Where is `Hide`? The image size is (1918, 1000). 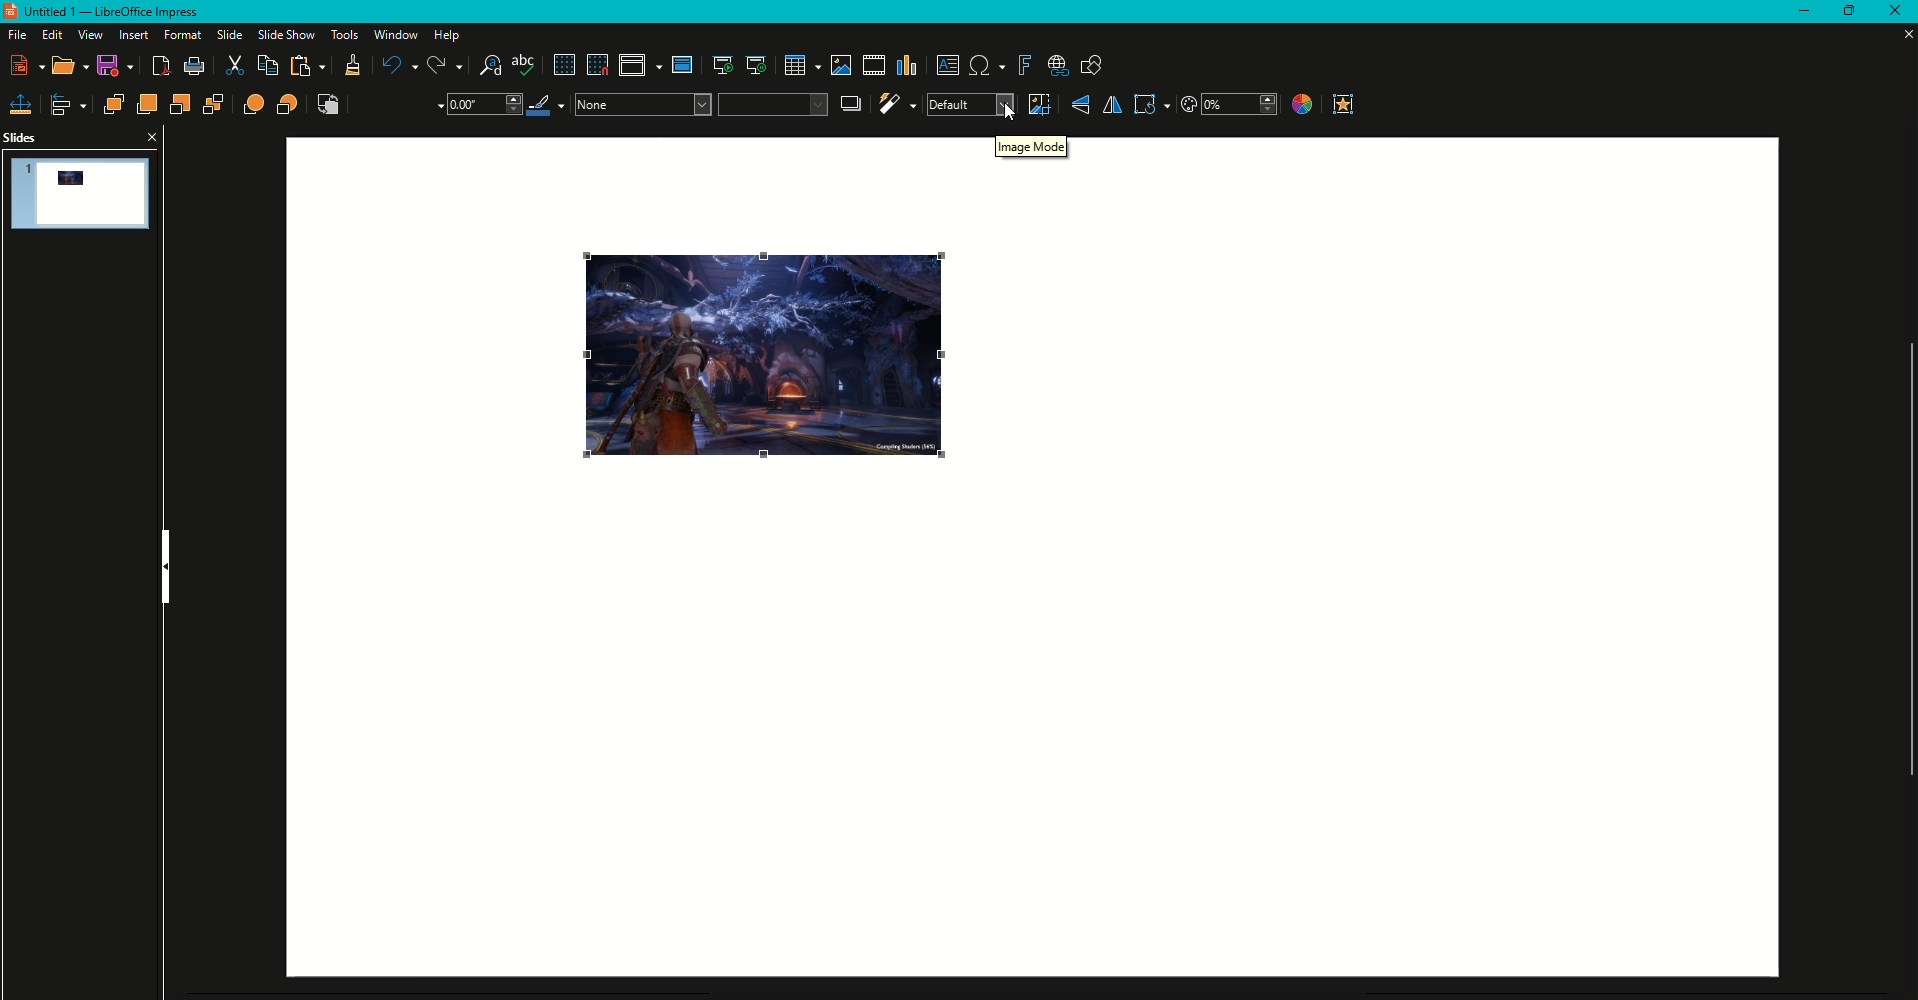 Hide is located at coordinates (166, 567).